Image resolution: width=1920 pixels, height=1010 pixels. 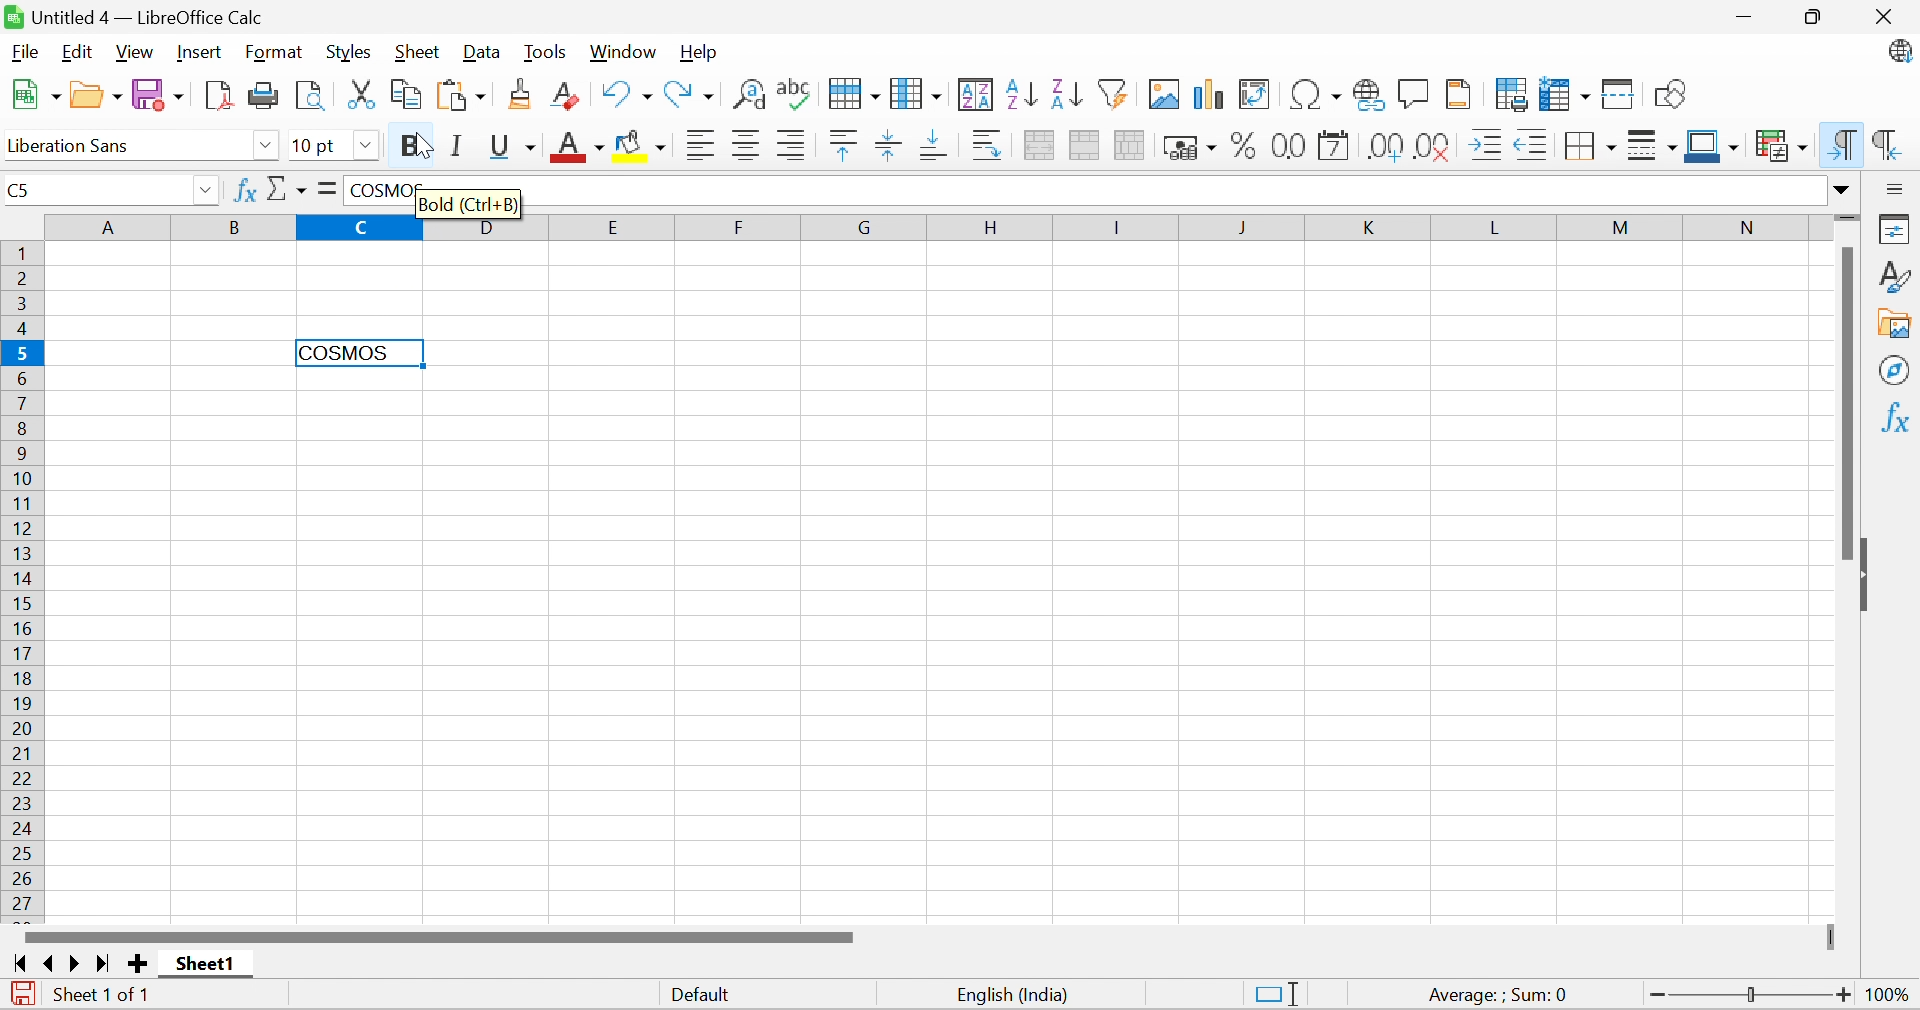 I want to click on The Document has modified. Click to save the document., so click(x=20, y=994).